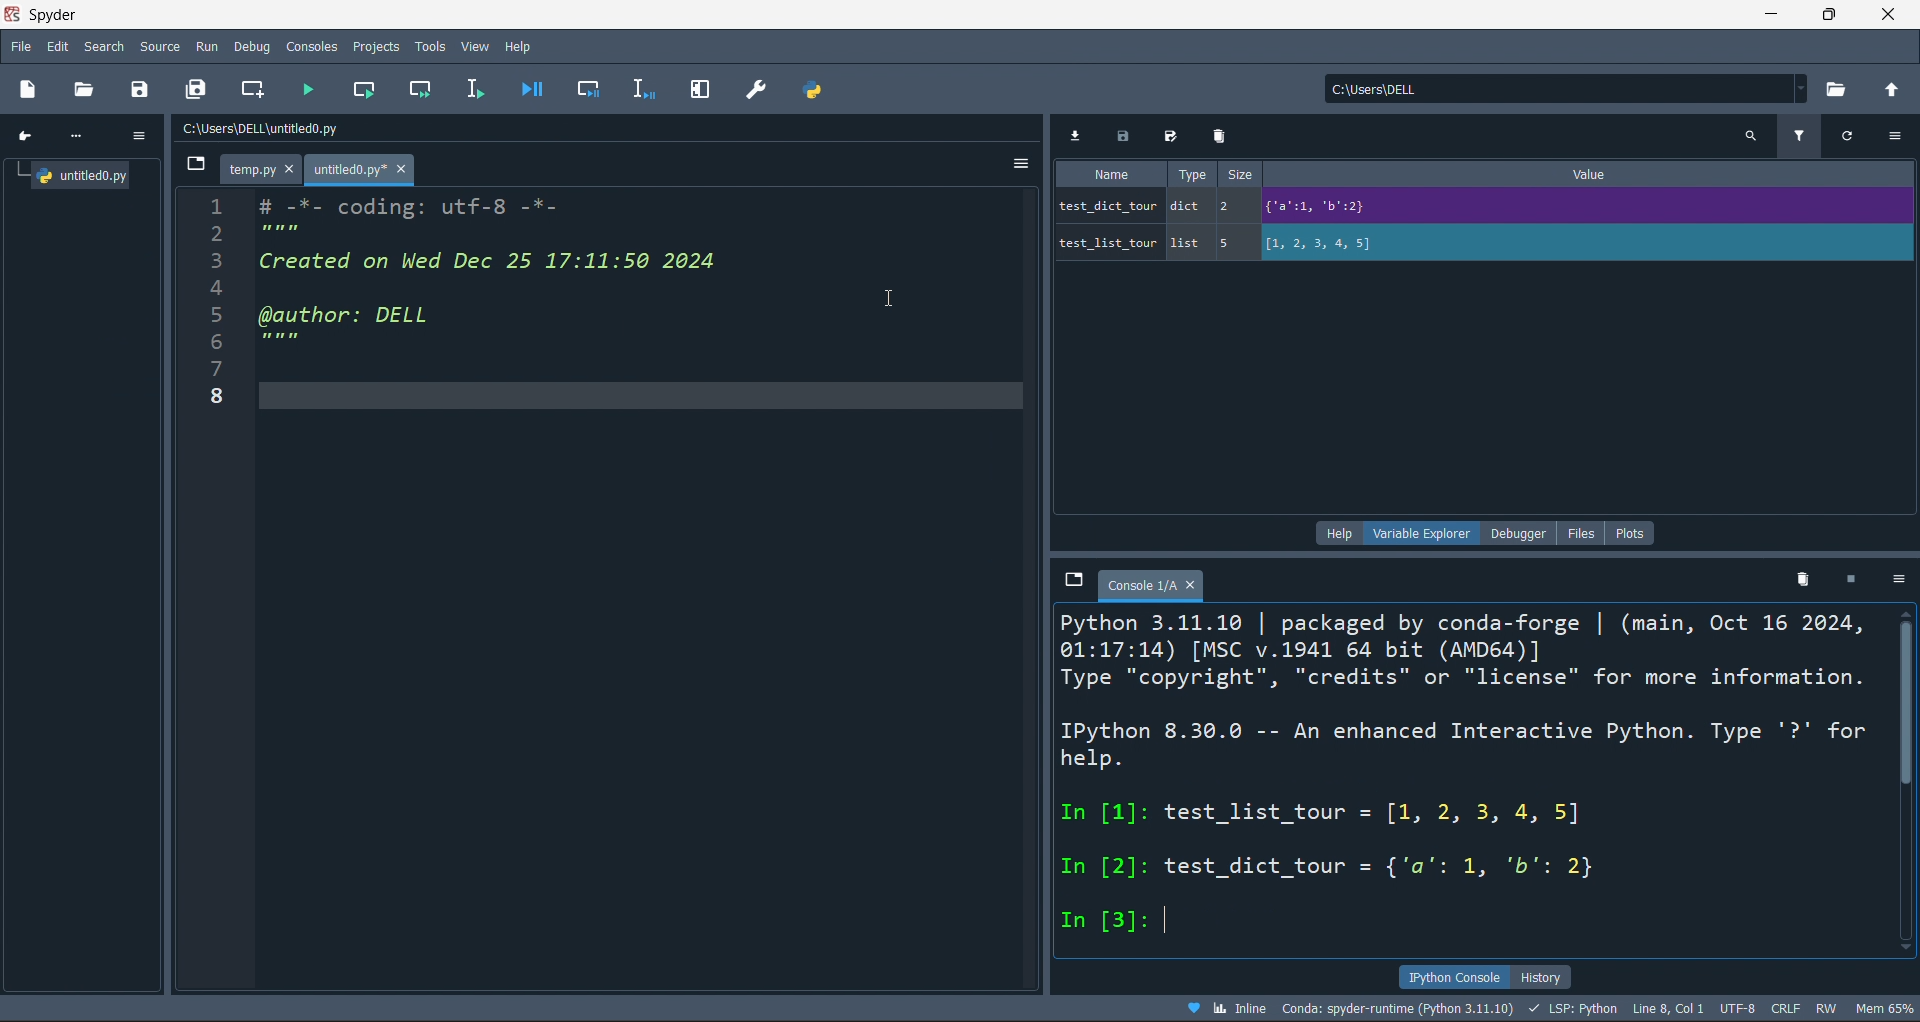  I want to click on file path, so click(317, 131).